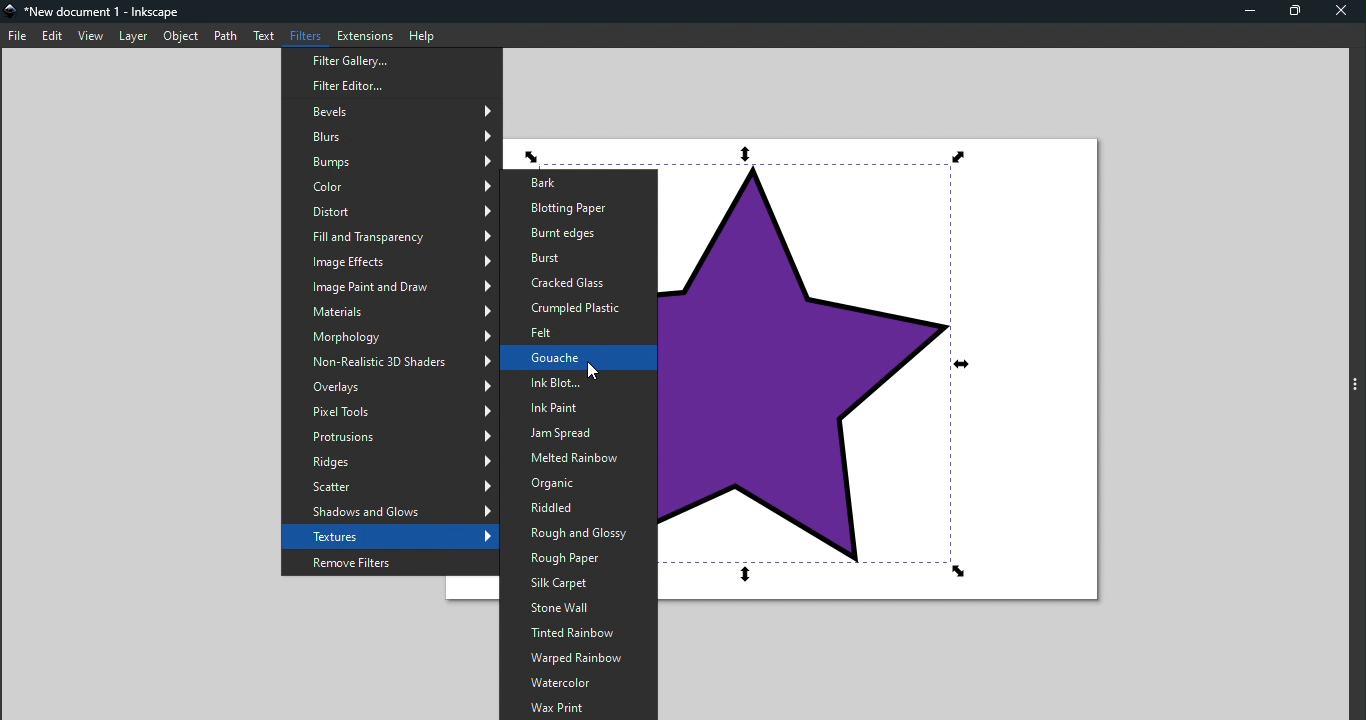 Image resolution: width=1366 pixels, height=720 pixels. What do you see at coordinates (574, 308) in the screenshot?
I see `Crumpled plastic` at bounding box center [574, 308].